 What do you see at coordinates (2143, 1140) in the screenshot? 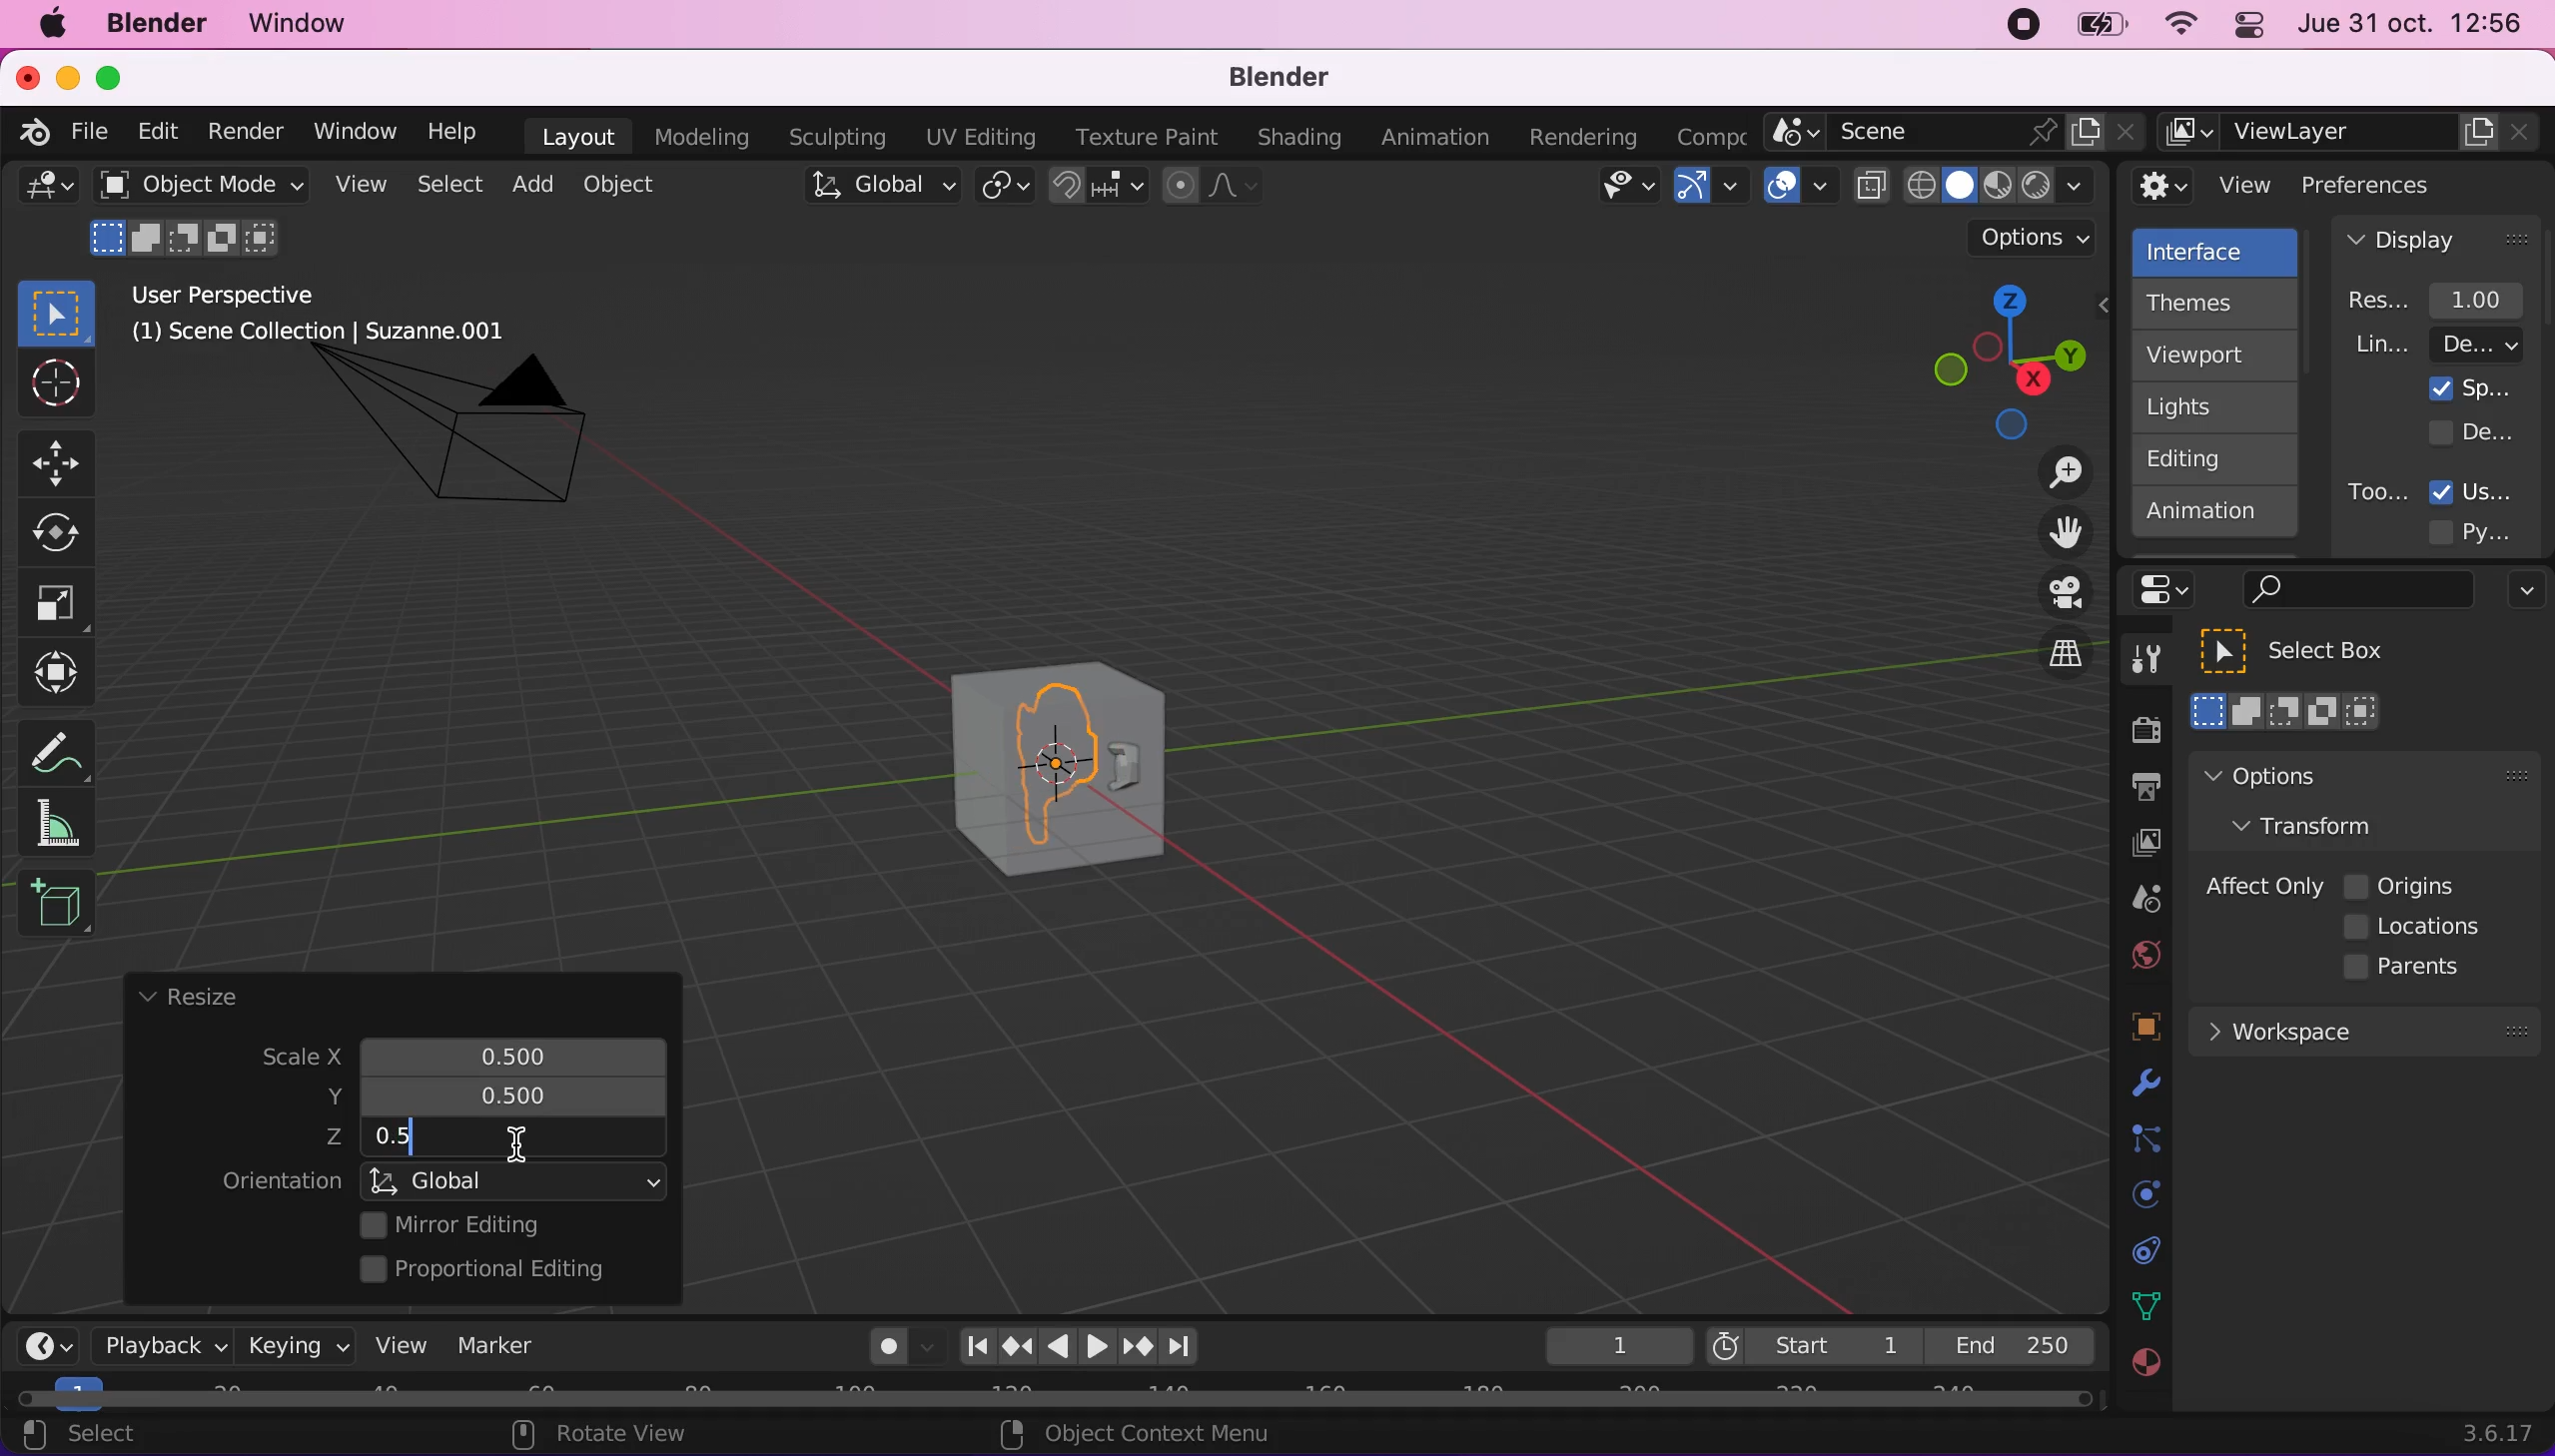
I see `constraints` at bounding box center [2143, 1140].